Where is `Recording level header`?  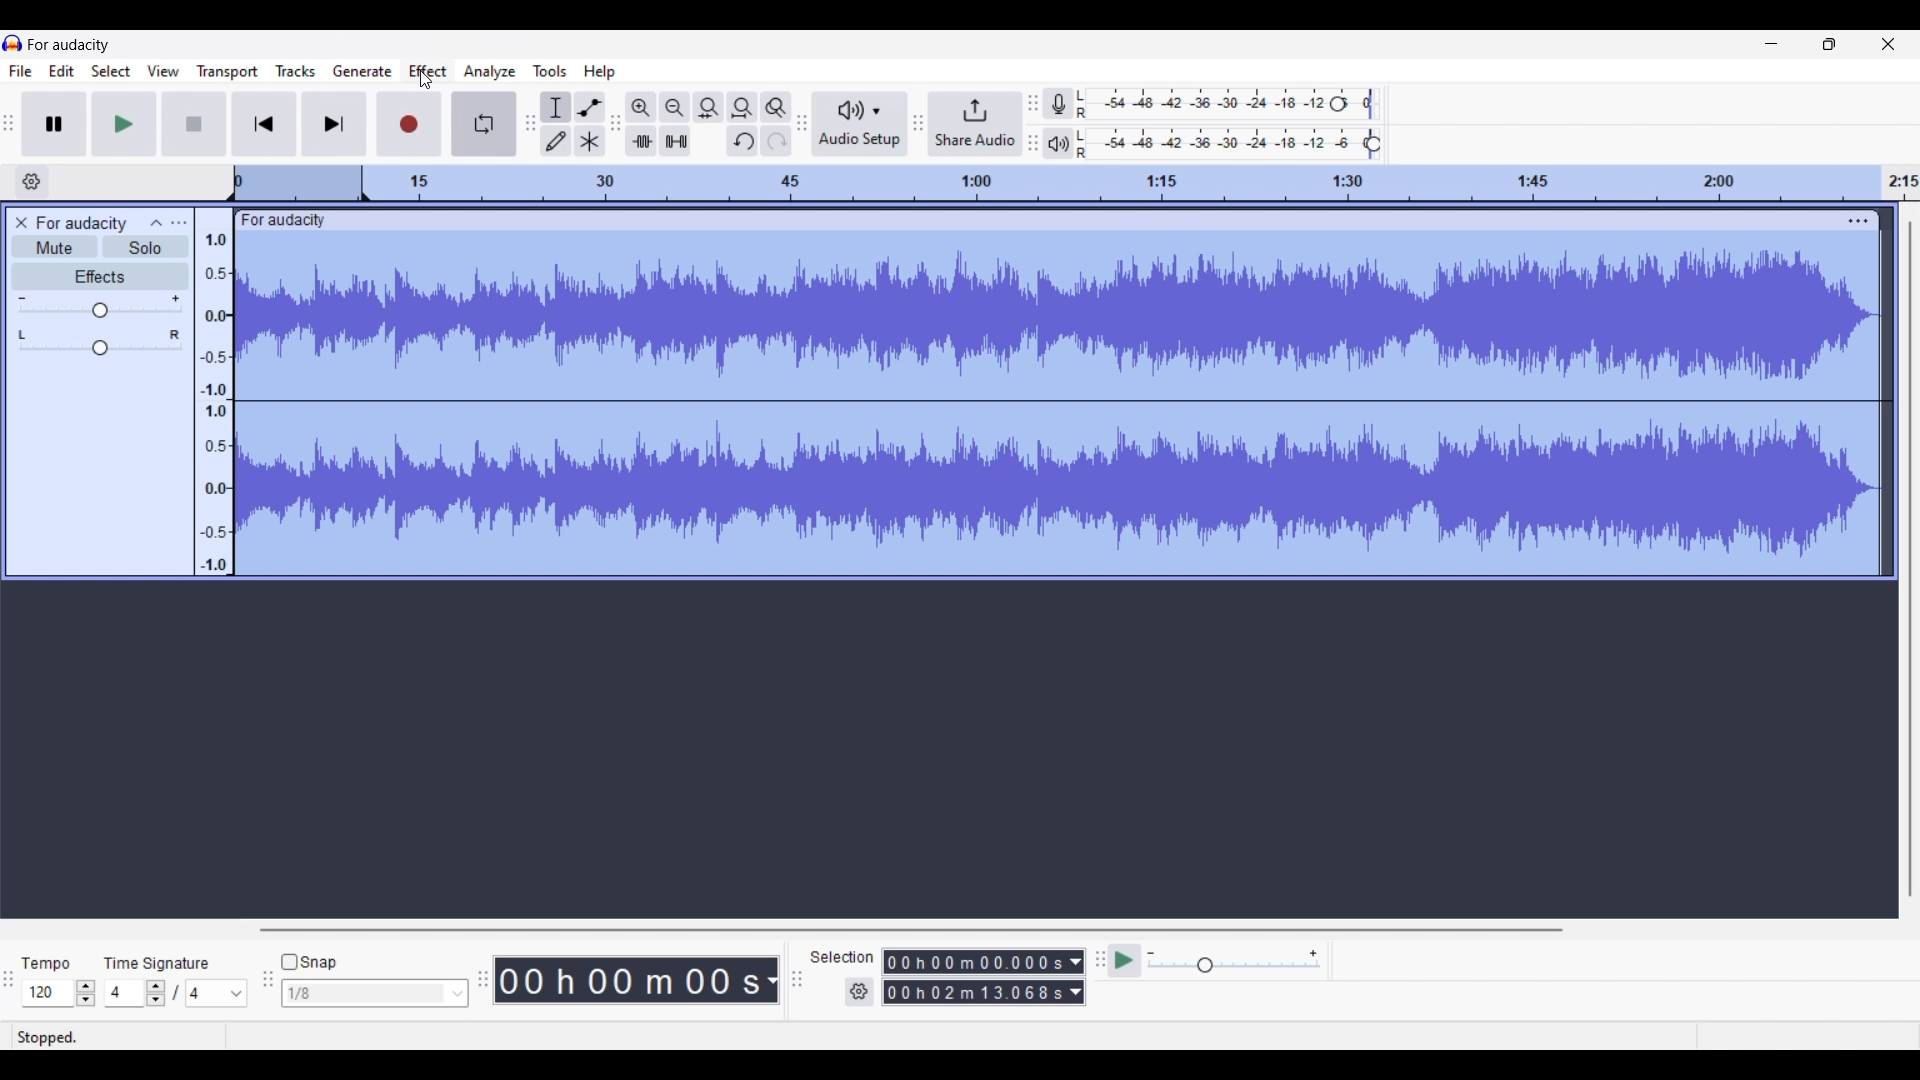 Recording level header is located at coordinates (1338, 104).